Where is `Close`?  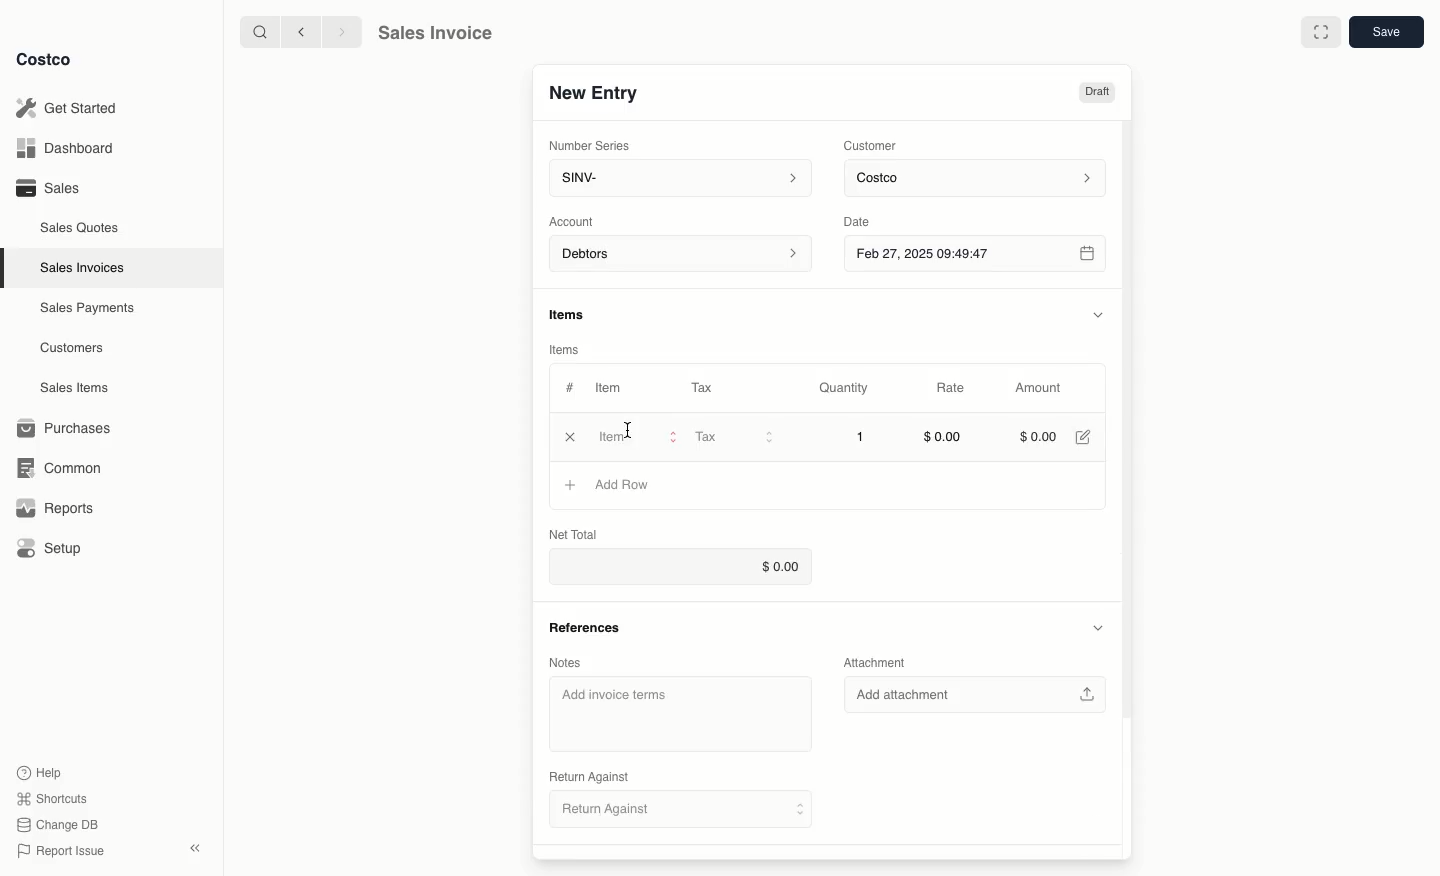 Close is located at coordinates (570, 436).